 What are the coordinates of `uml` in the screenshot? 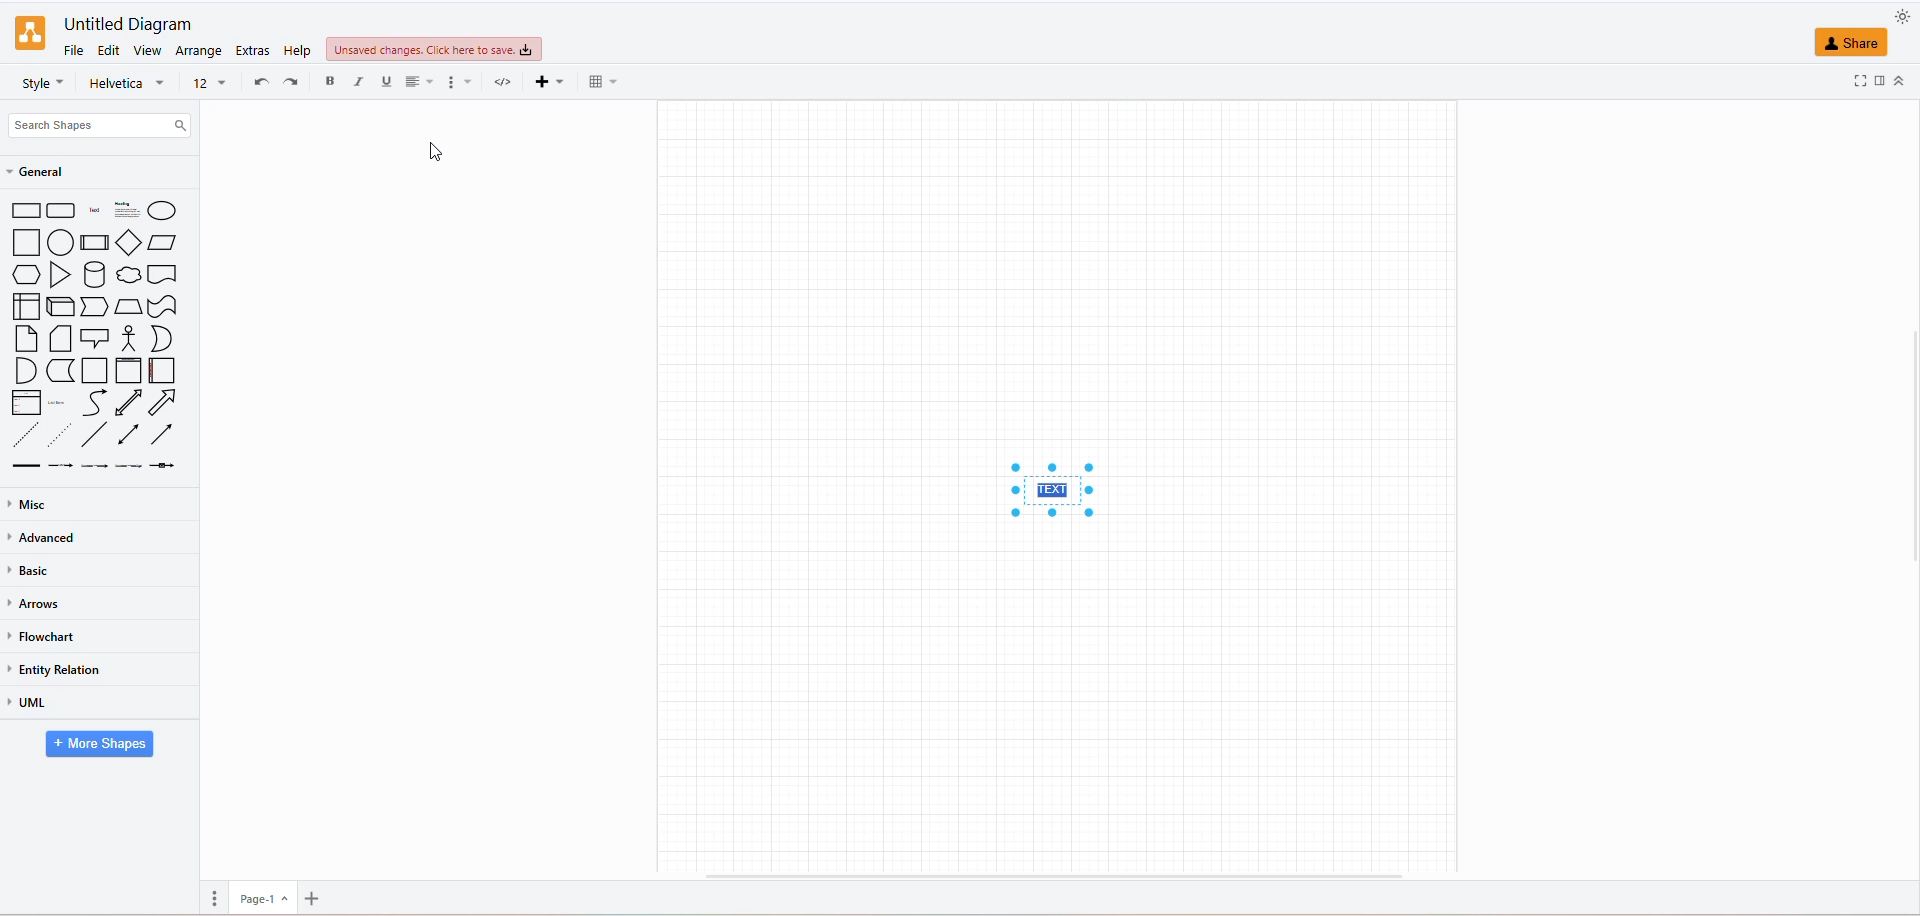 It's located at (39, 705).